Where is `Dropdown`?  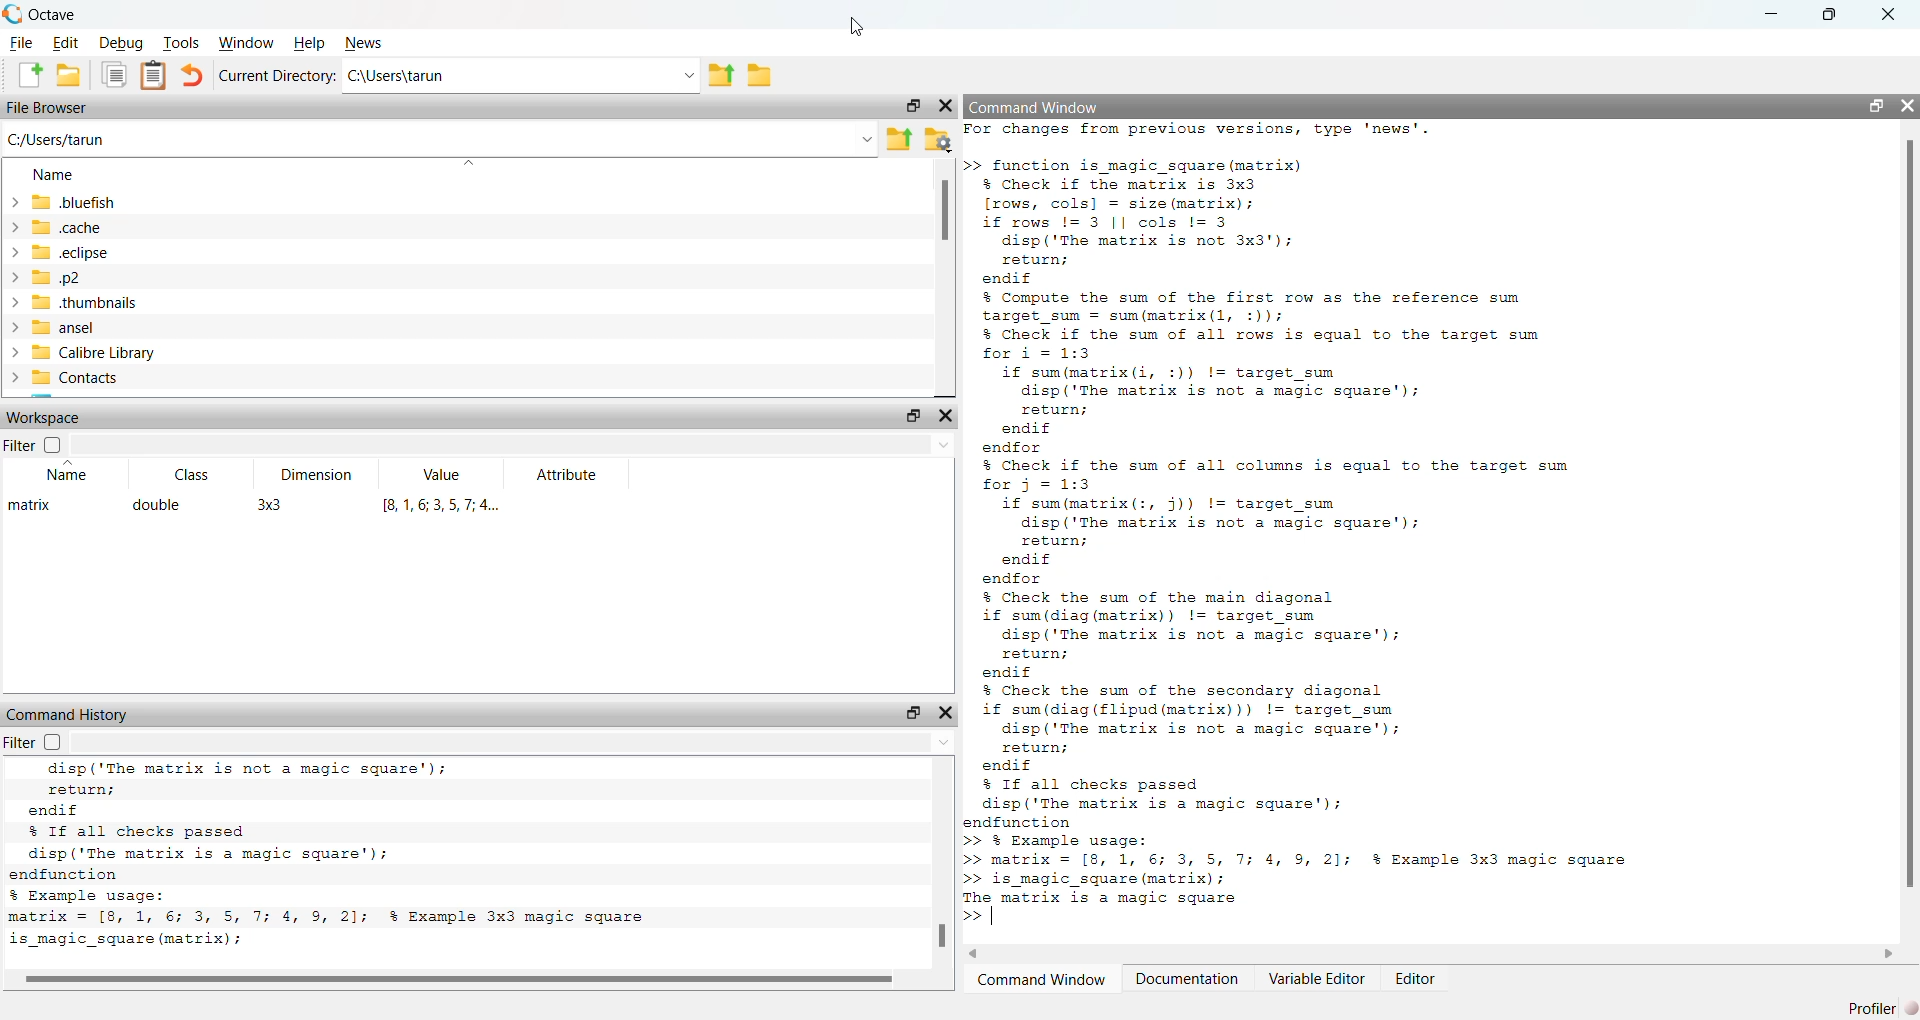 Dropdown is located at coordinates (466, 164).